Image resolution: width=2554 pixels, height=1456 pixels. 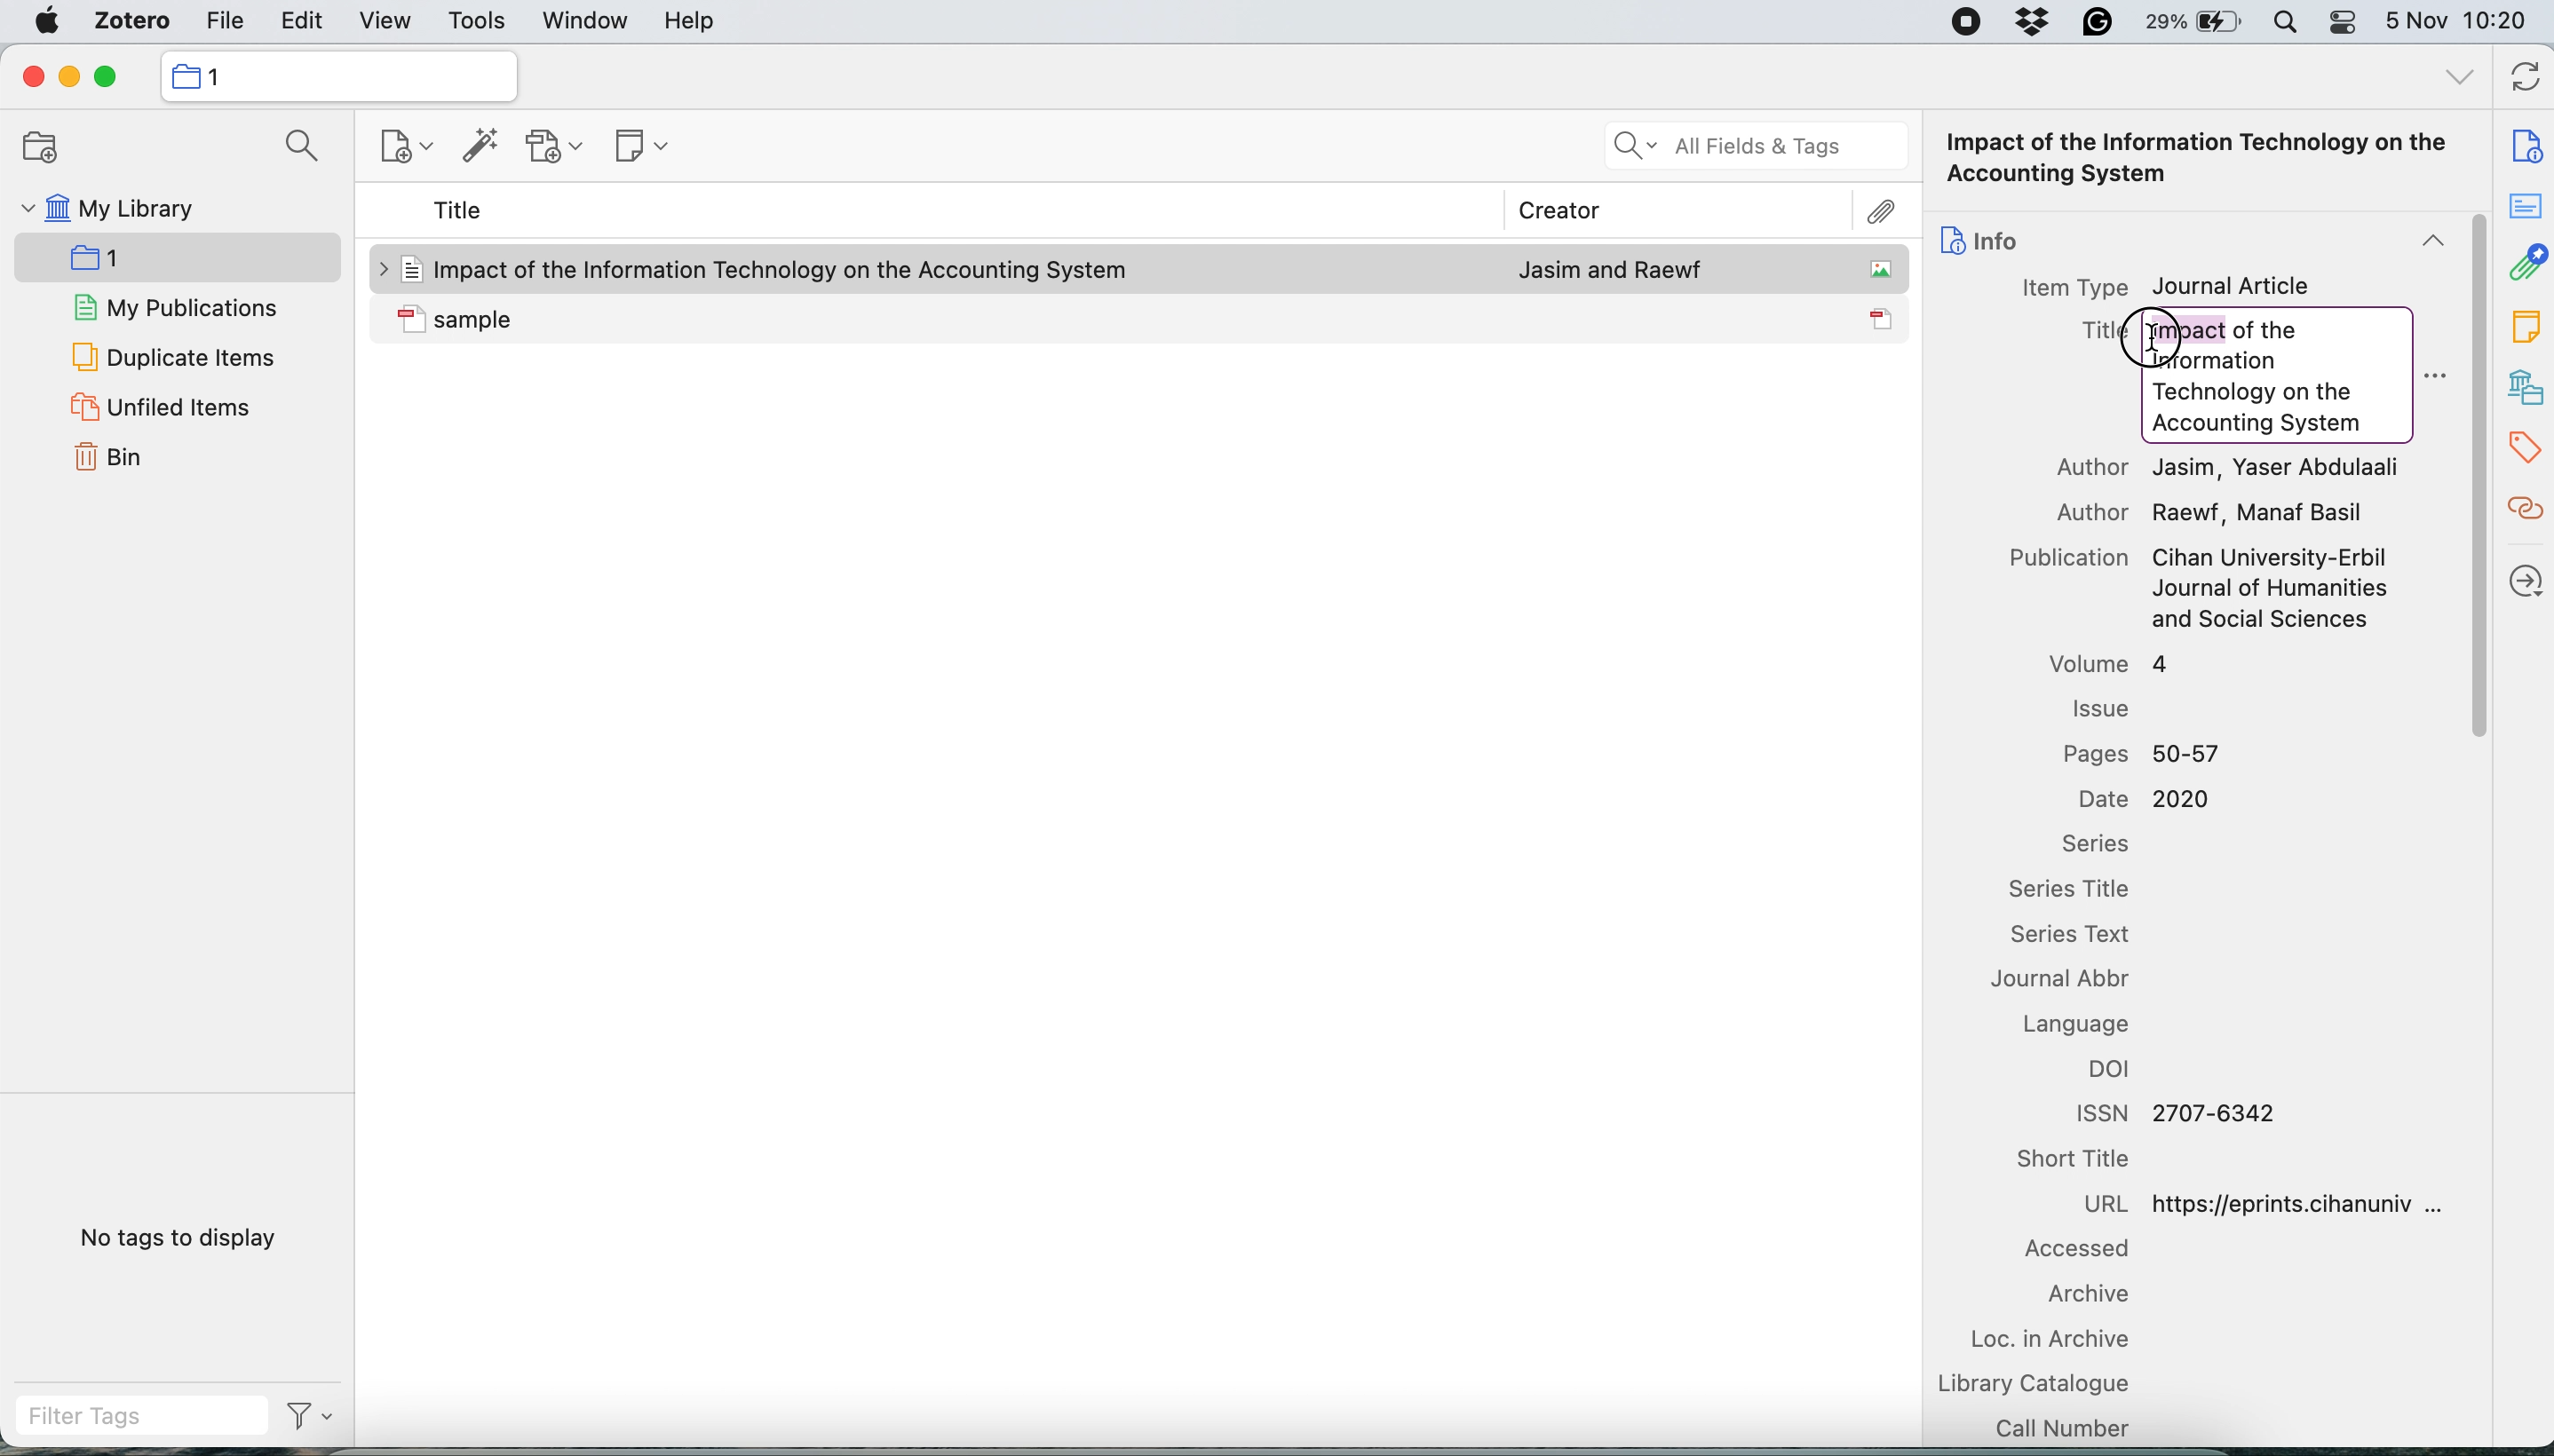 What do you see at coordinates (162, 407) in the screenshot?
I see `unfiled items` at bounding box center [162, 407].